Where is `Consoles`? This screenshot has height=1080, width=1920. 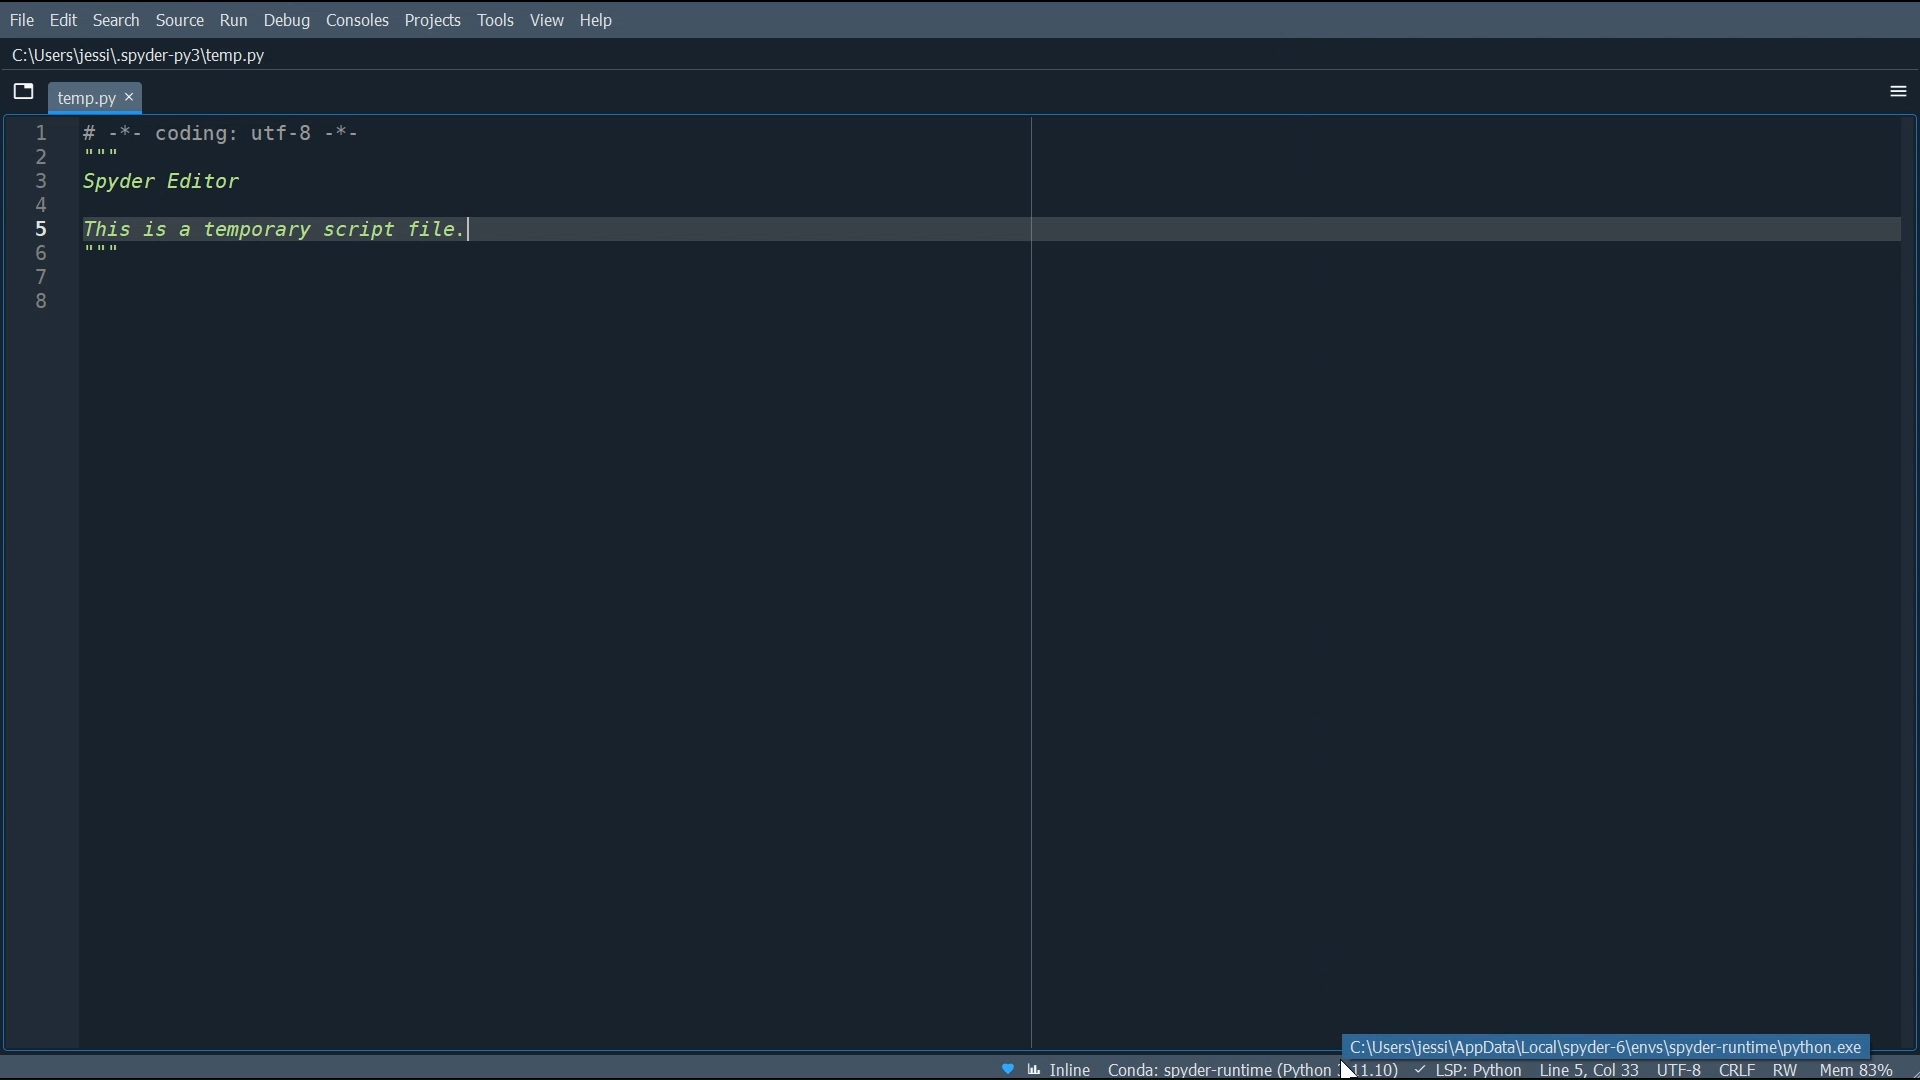
Consoles is located at coordinates (358, 22).